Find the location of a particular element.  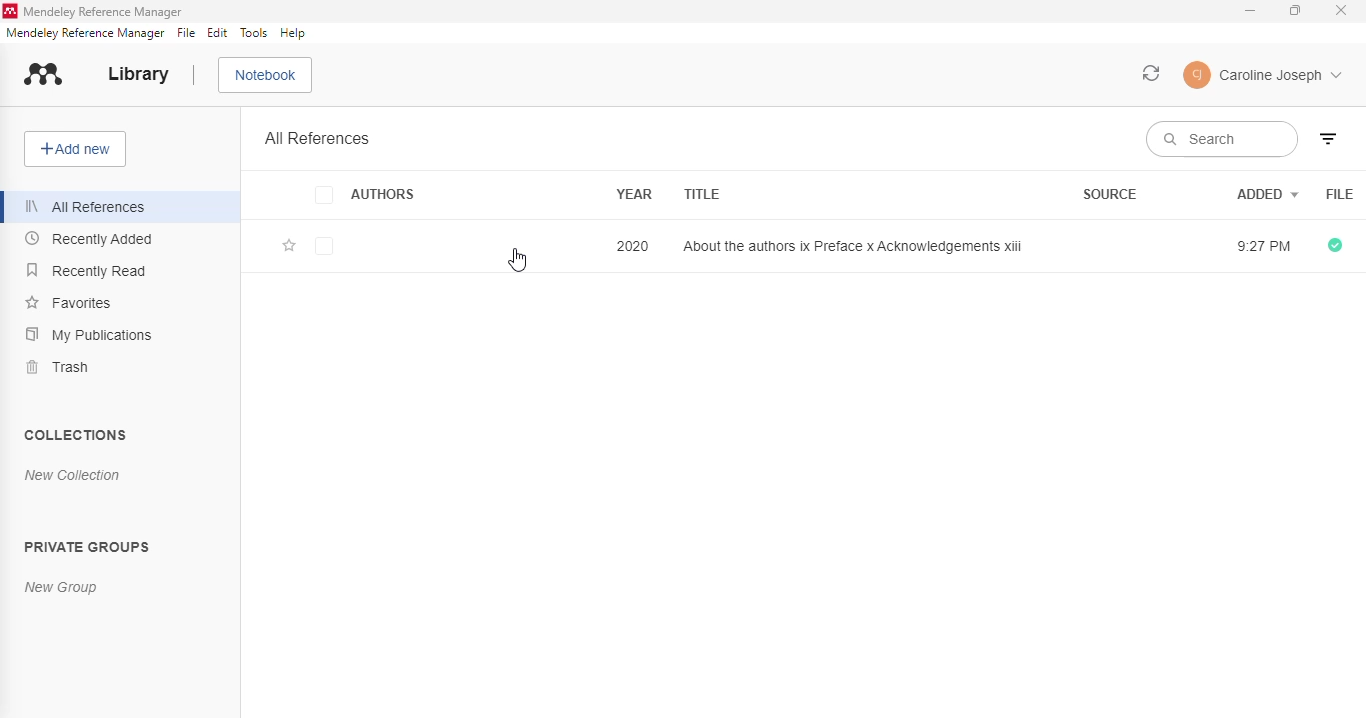

tools is located at coordinates (254, 33).